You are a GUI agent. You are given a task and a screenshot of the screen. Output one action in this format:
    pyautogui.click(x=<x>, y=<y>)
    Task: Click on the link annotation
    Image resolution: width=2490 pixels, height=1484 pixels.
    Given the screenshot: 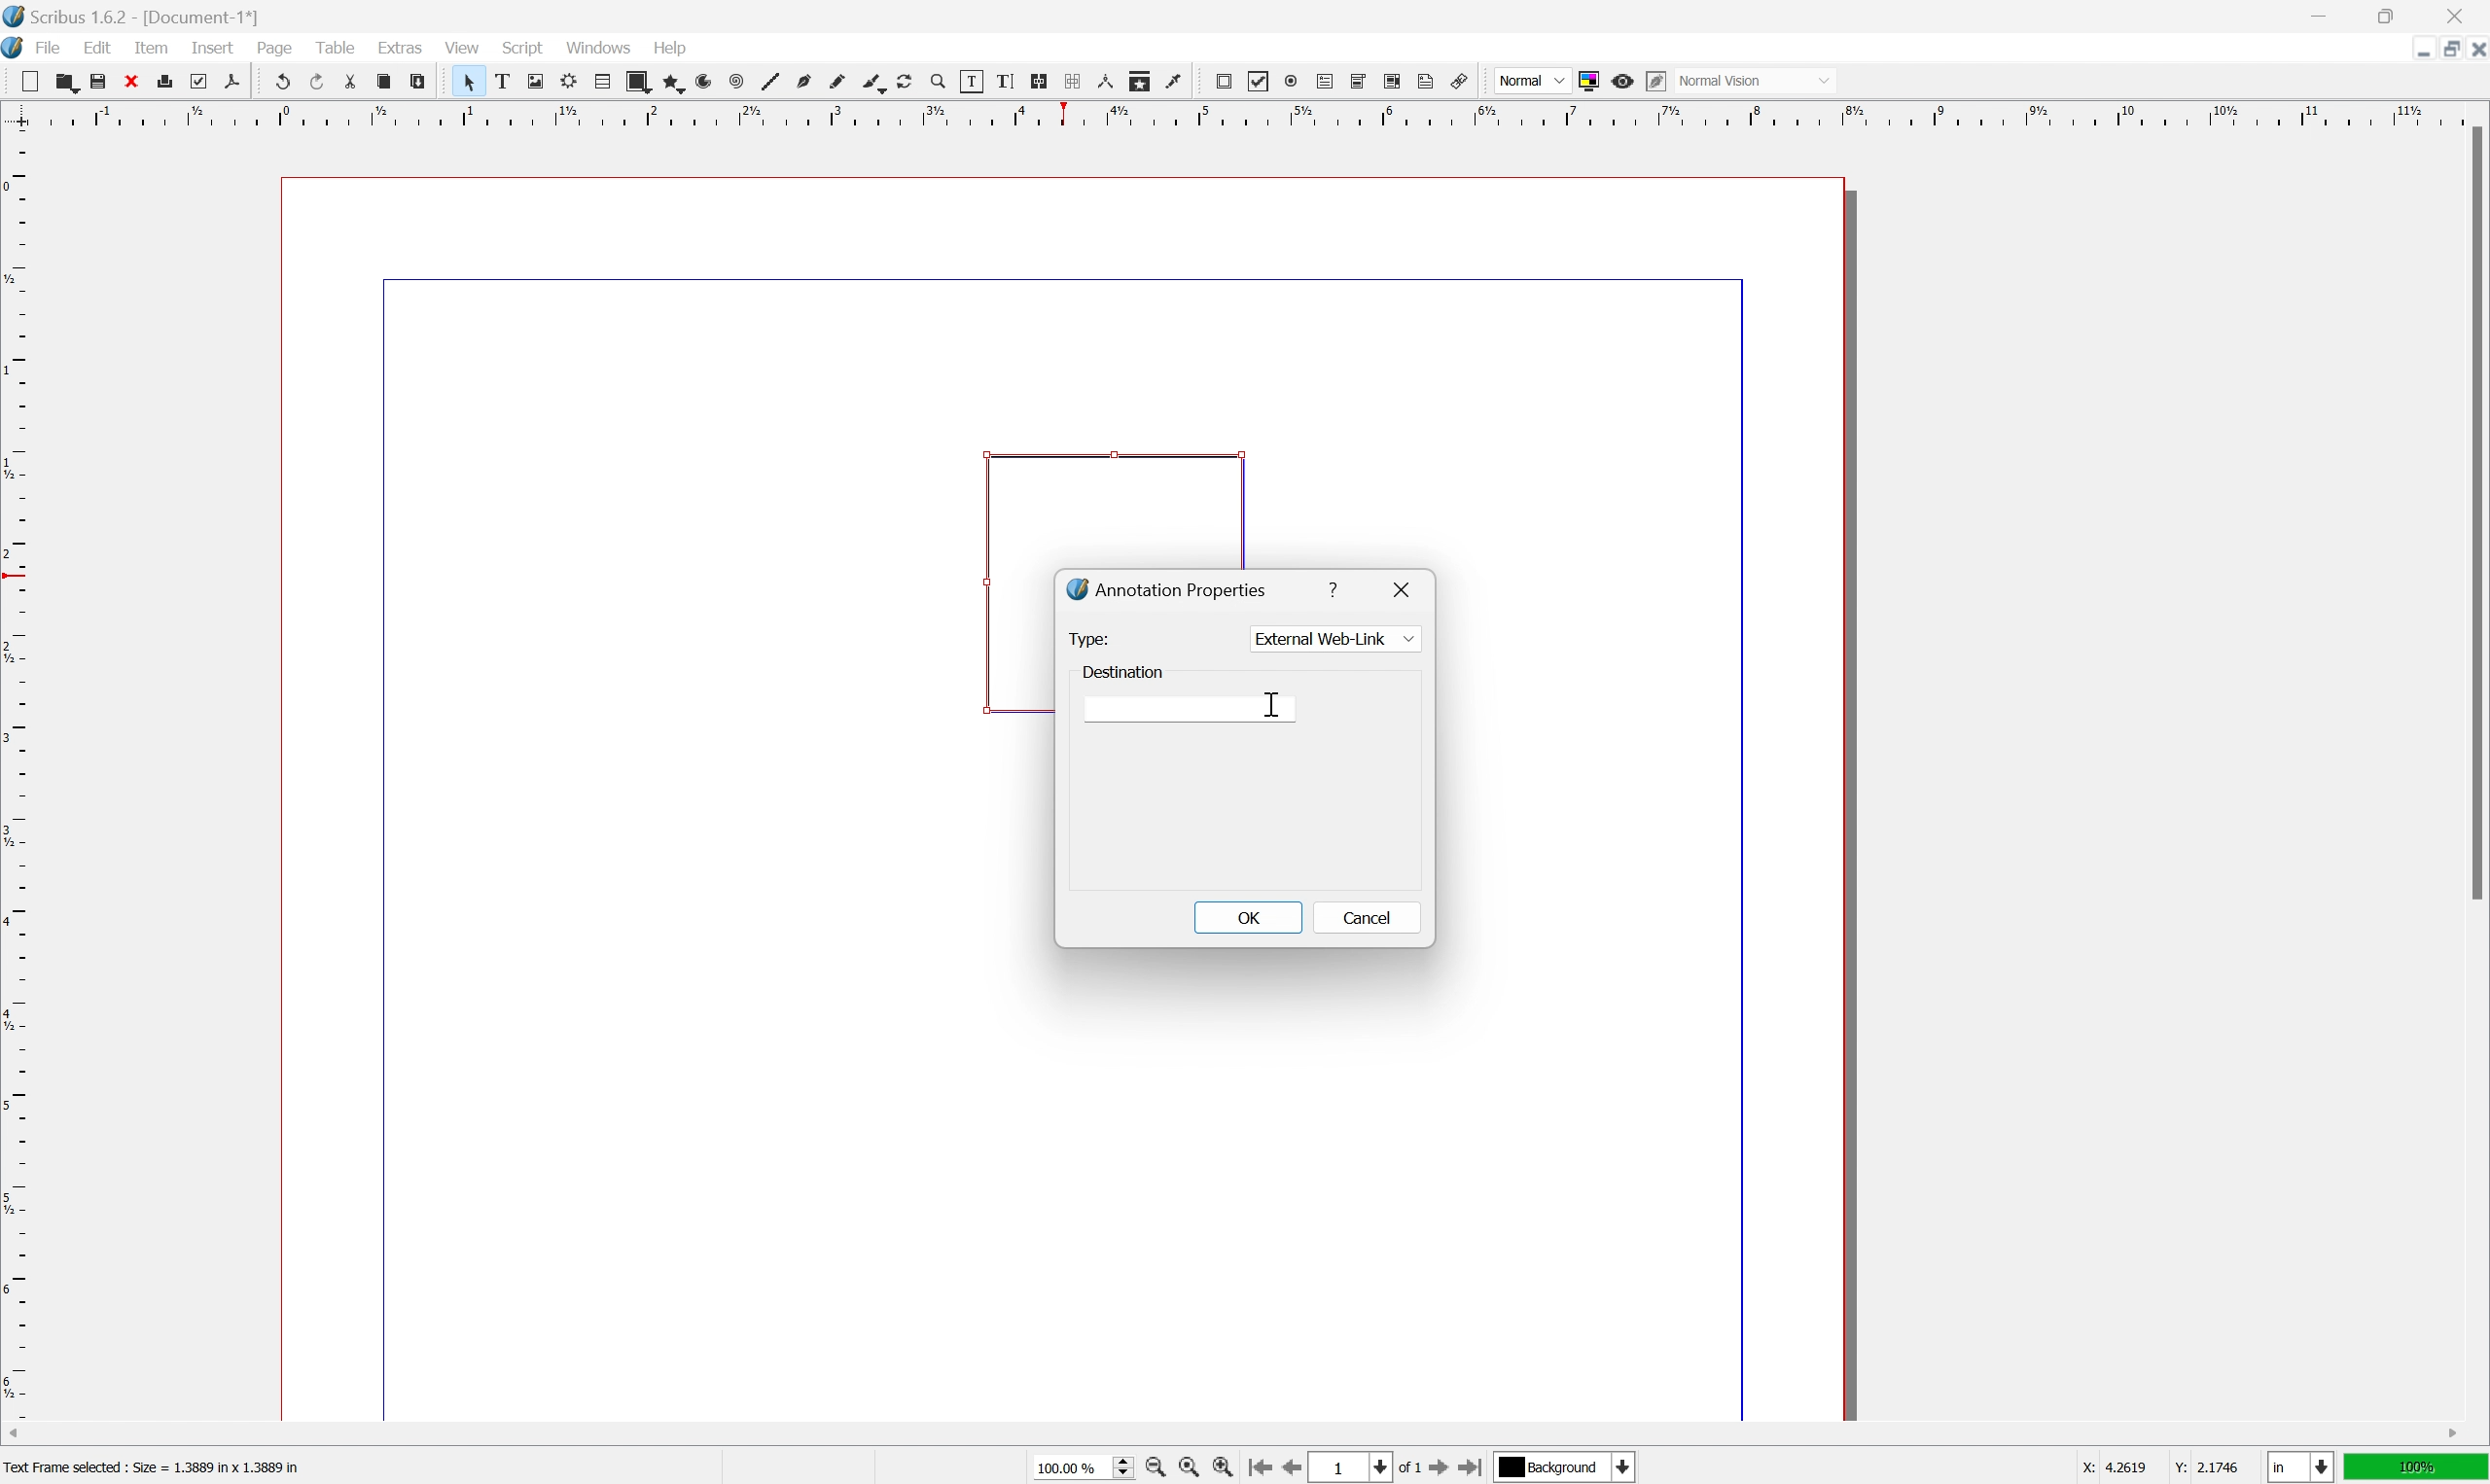 What is the action you would take?
    pyautogui.click(x=1459, y=81)
    